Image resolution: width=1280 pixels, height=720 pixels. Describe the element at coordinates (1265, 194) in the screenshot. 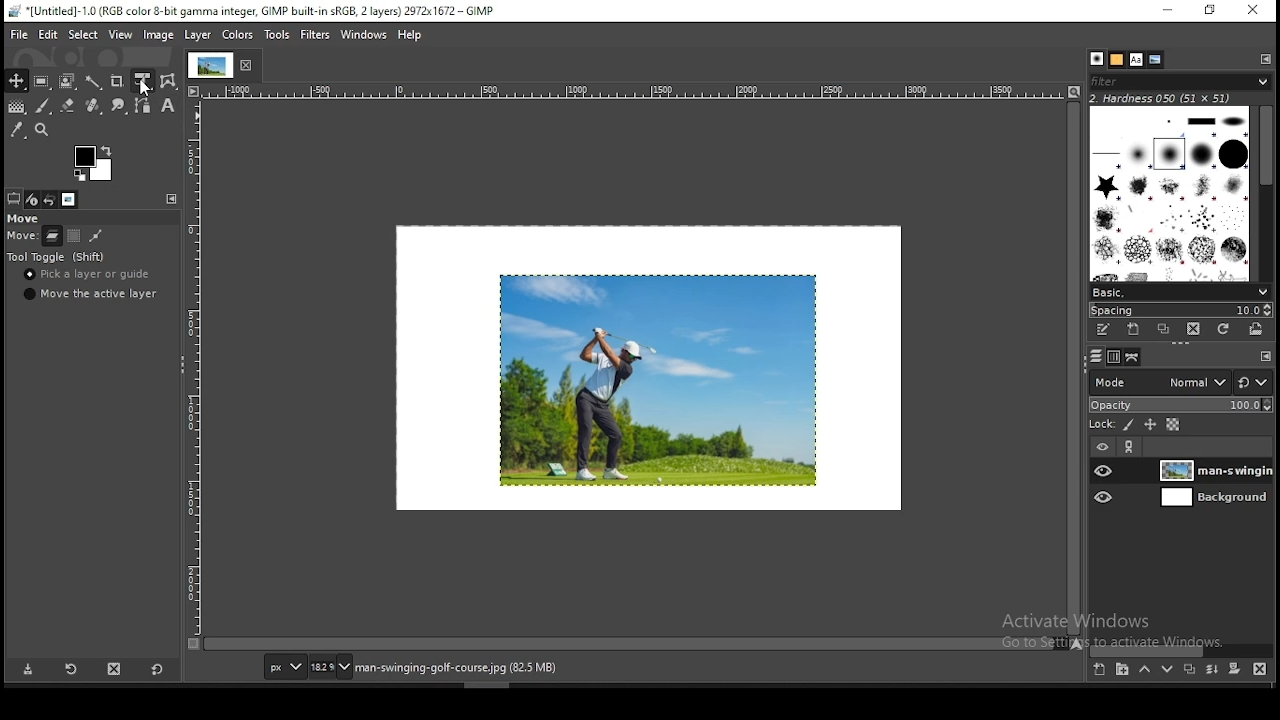

I see `scroll bar` at that location.